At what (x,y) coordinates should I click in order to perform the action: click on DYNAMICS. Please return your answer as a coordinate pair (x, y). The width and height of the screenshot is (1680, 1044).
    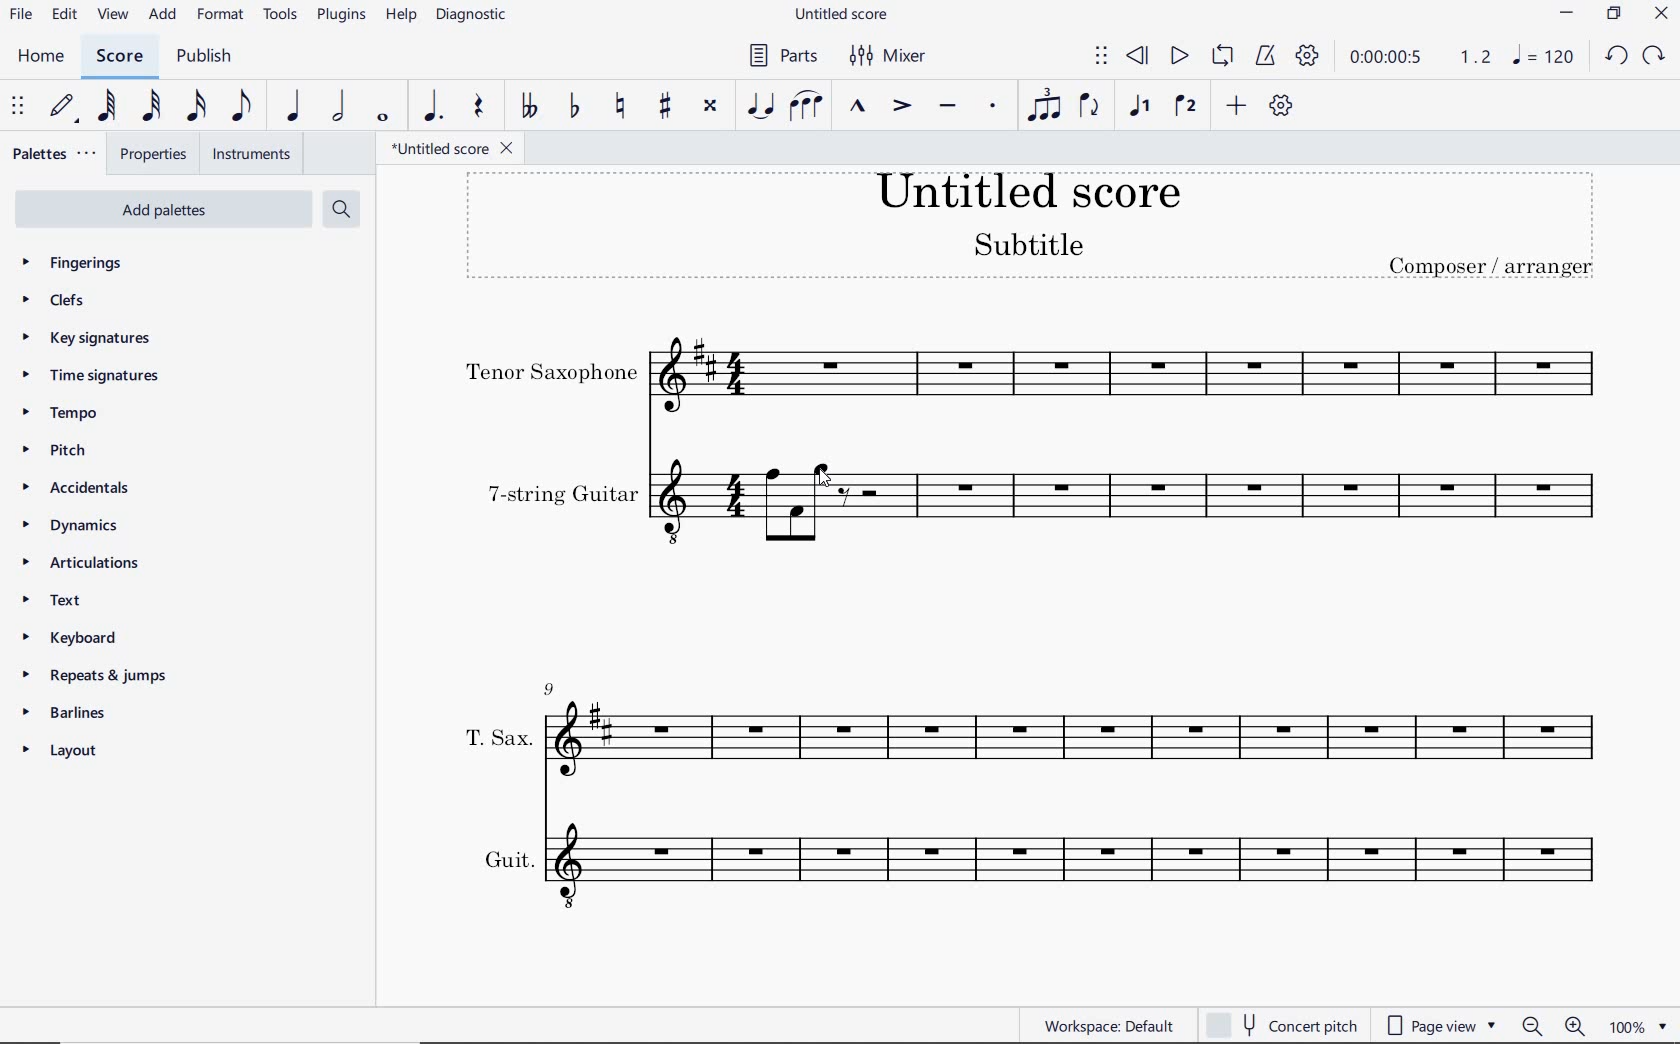
    Looking at the image, I should click on (84, 525).